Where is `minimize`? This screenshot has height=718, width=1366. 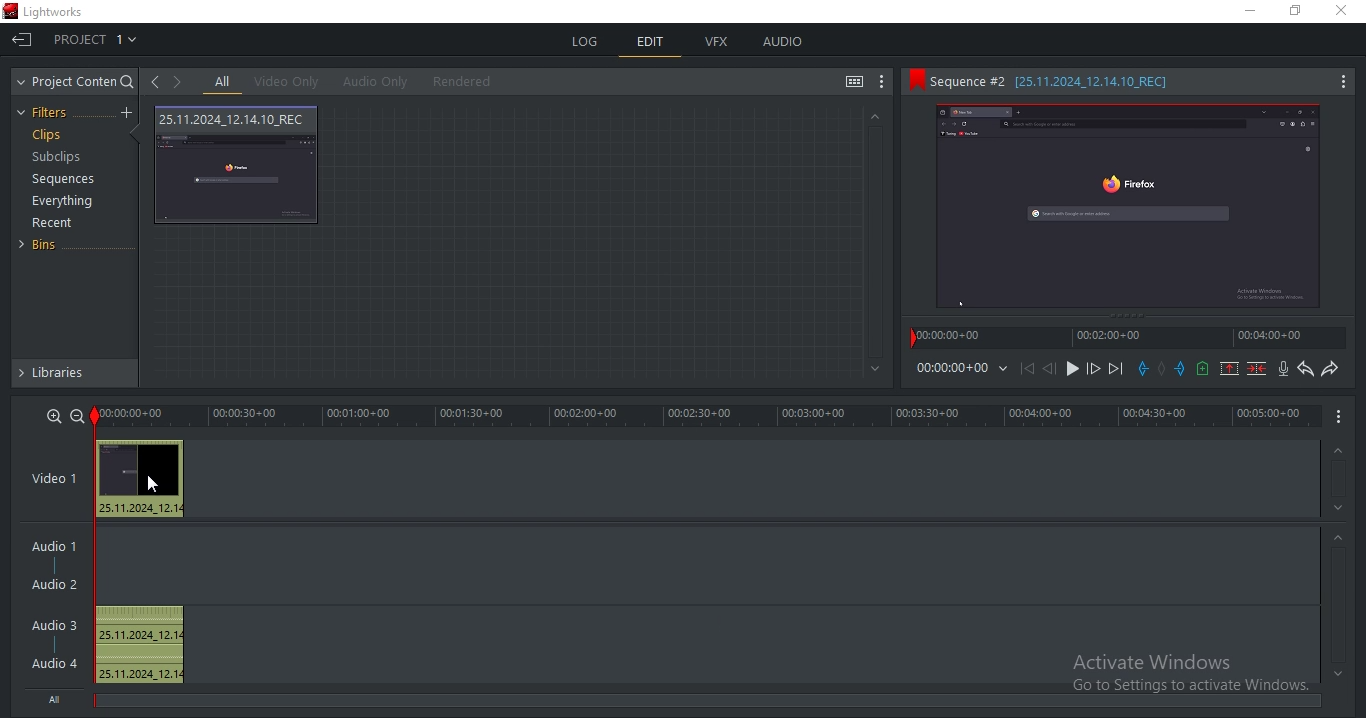 minimize is located at coordinates (1253, 14).